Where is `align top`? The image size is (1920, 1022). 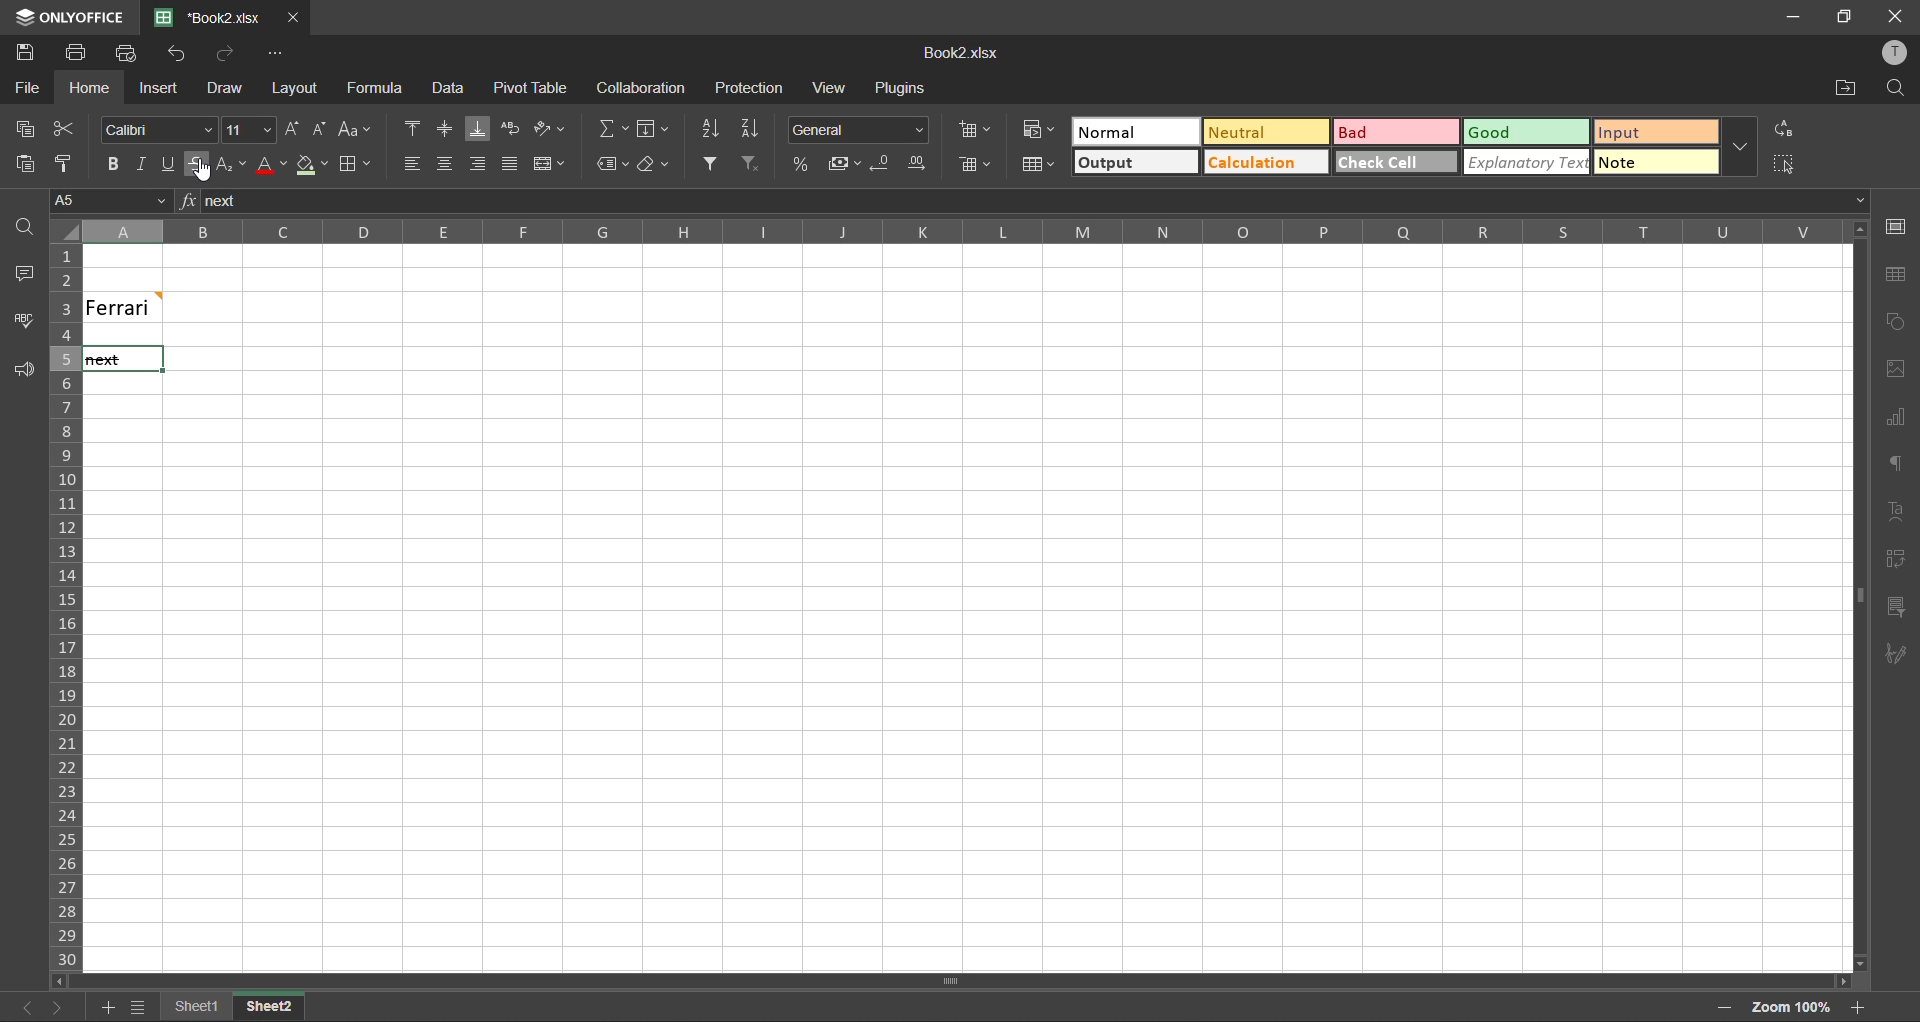
align top is located at coordinates (413, 127).